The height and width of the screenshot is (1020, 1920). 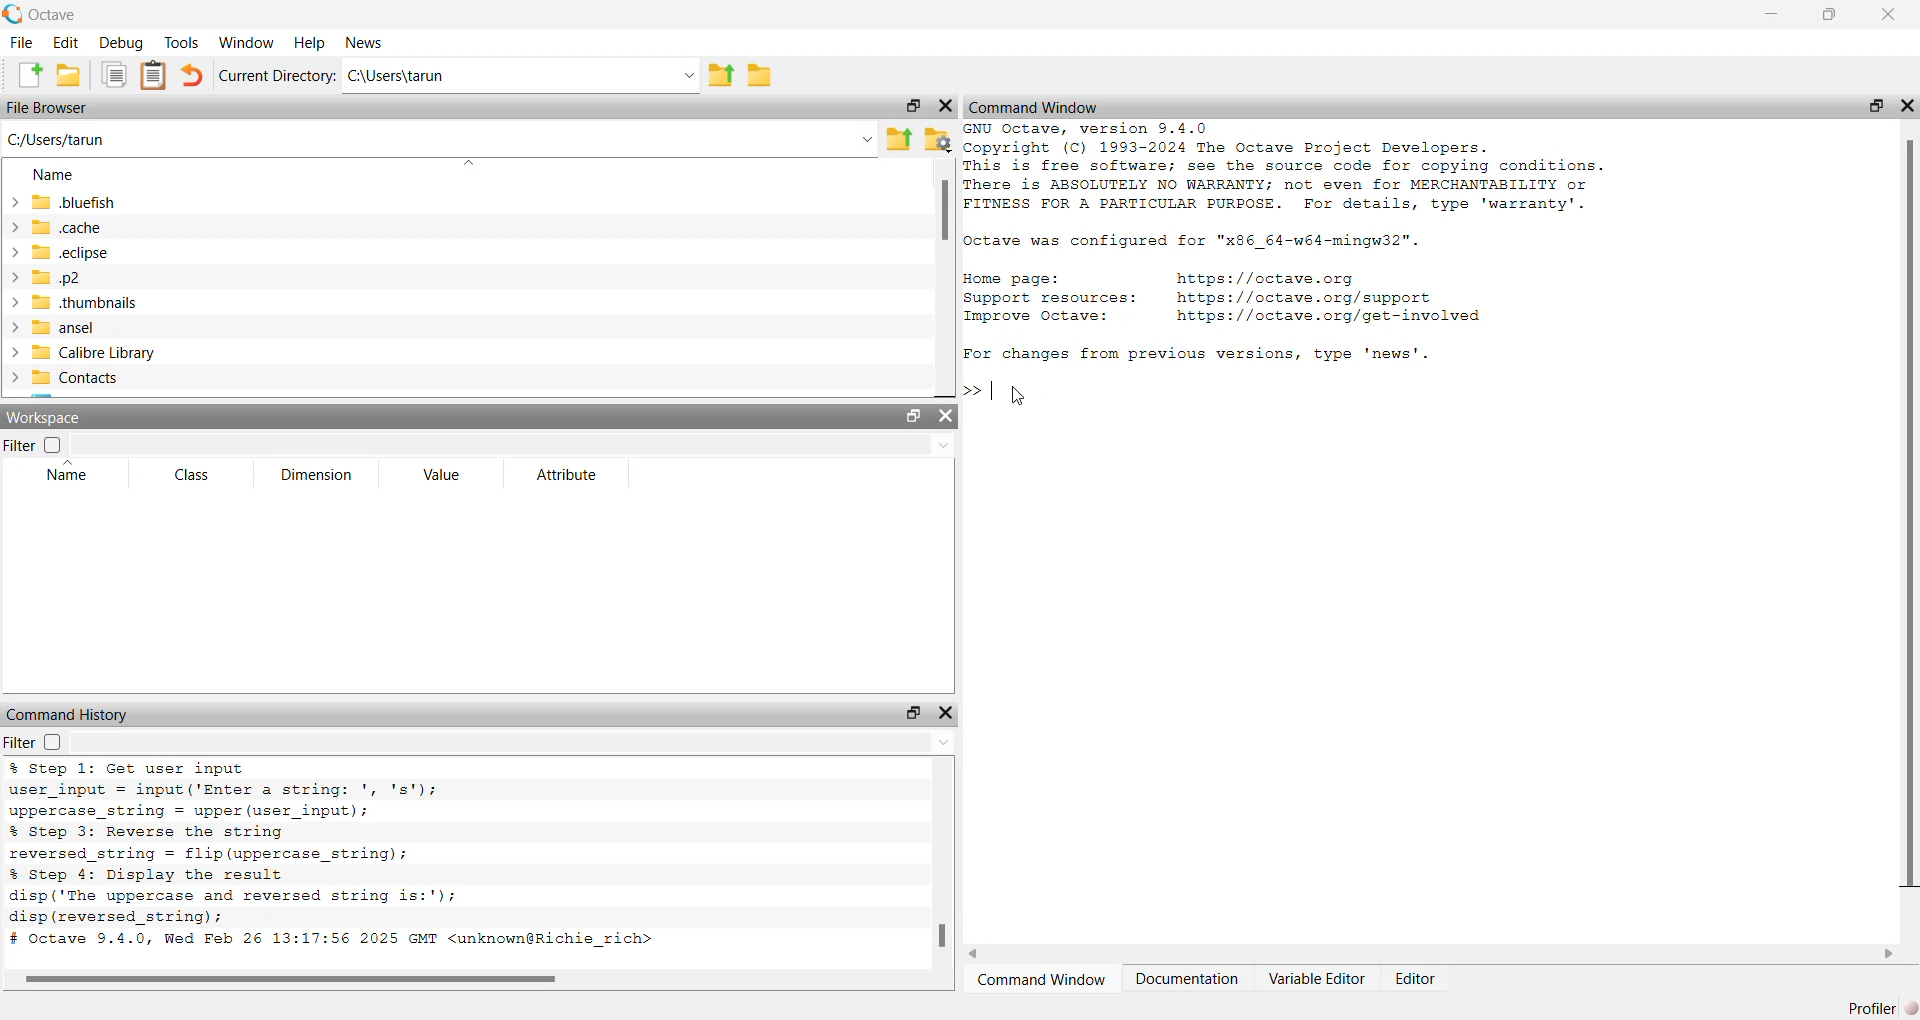 What do you see at coordinates (47, 420) in the screenshot?
I see `workspace` at bounding box center [47, 420].